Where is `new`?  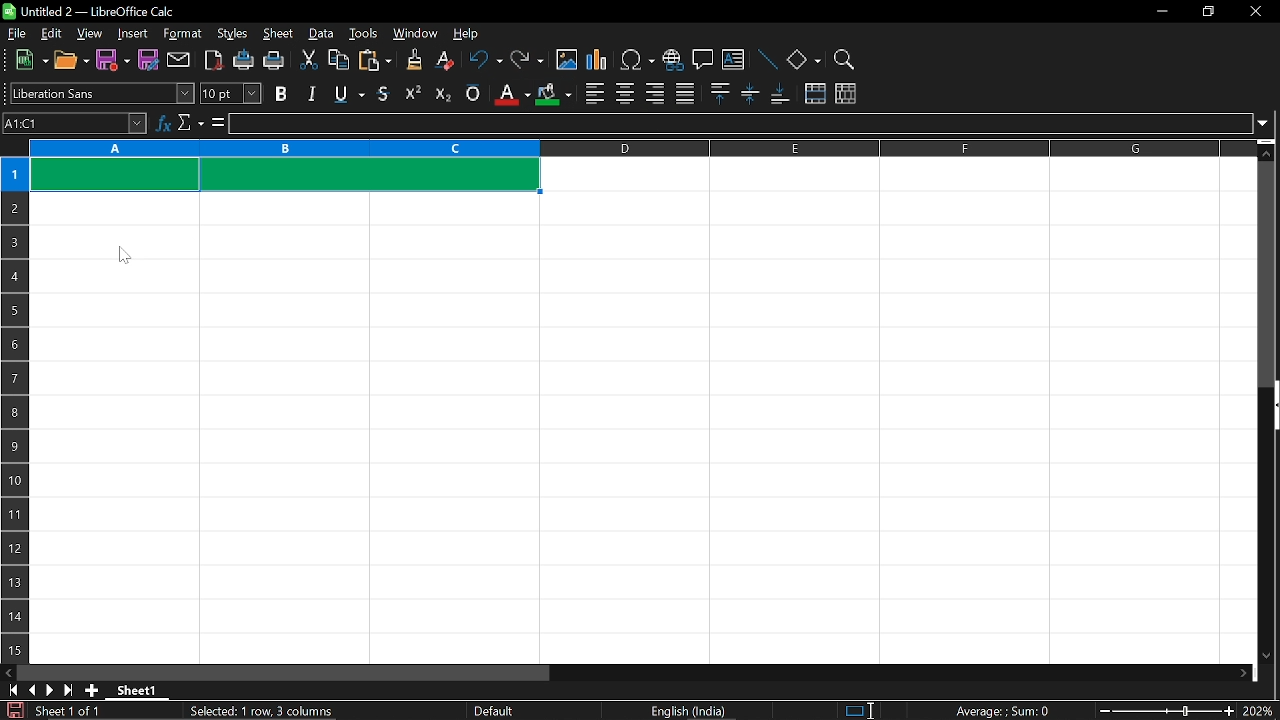 new is located at coordinates (27, 61).